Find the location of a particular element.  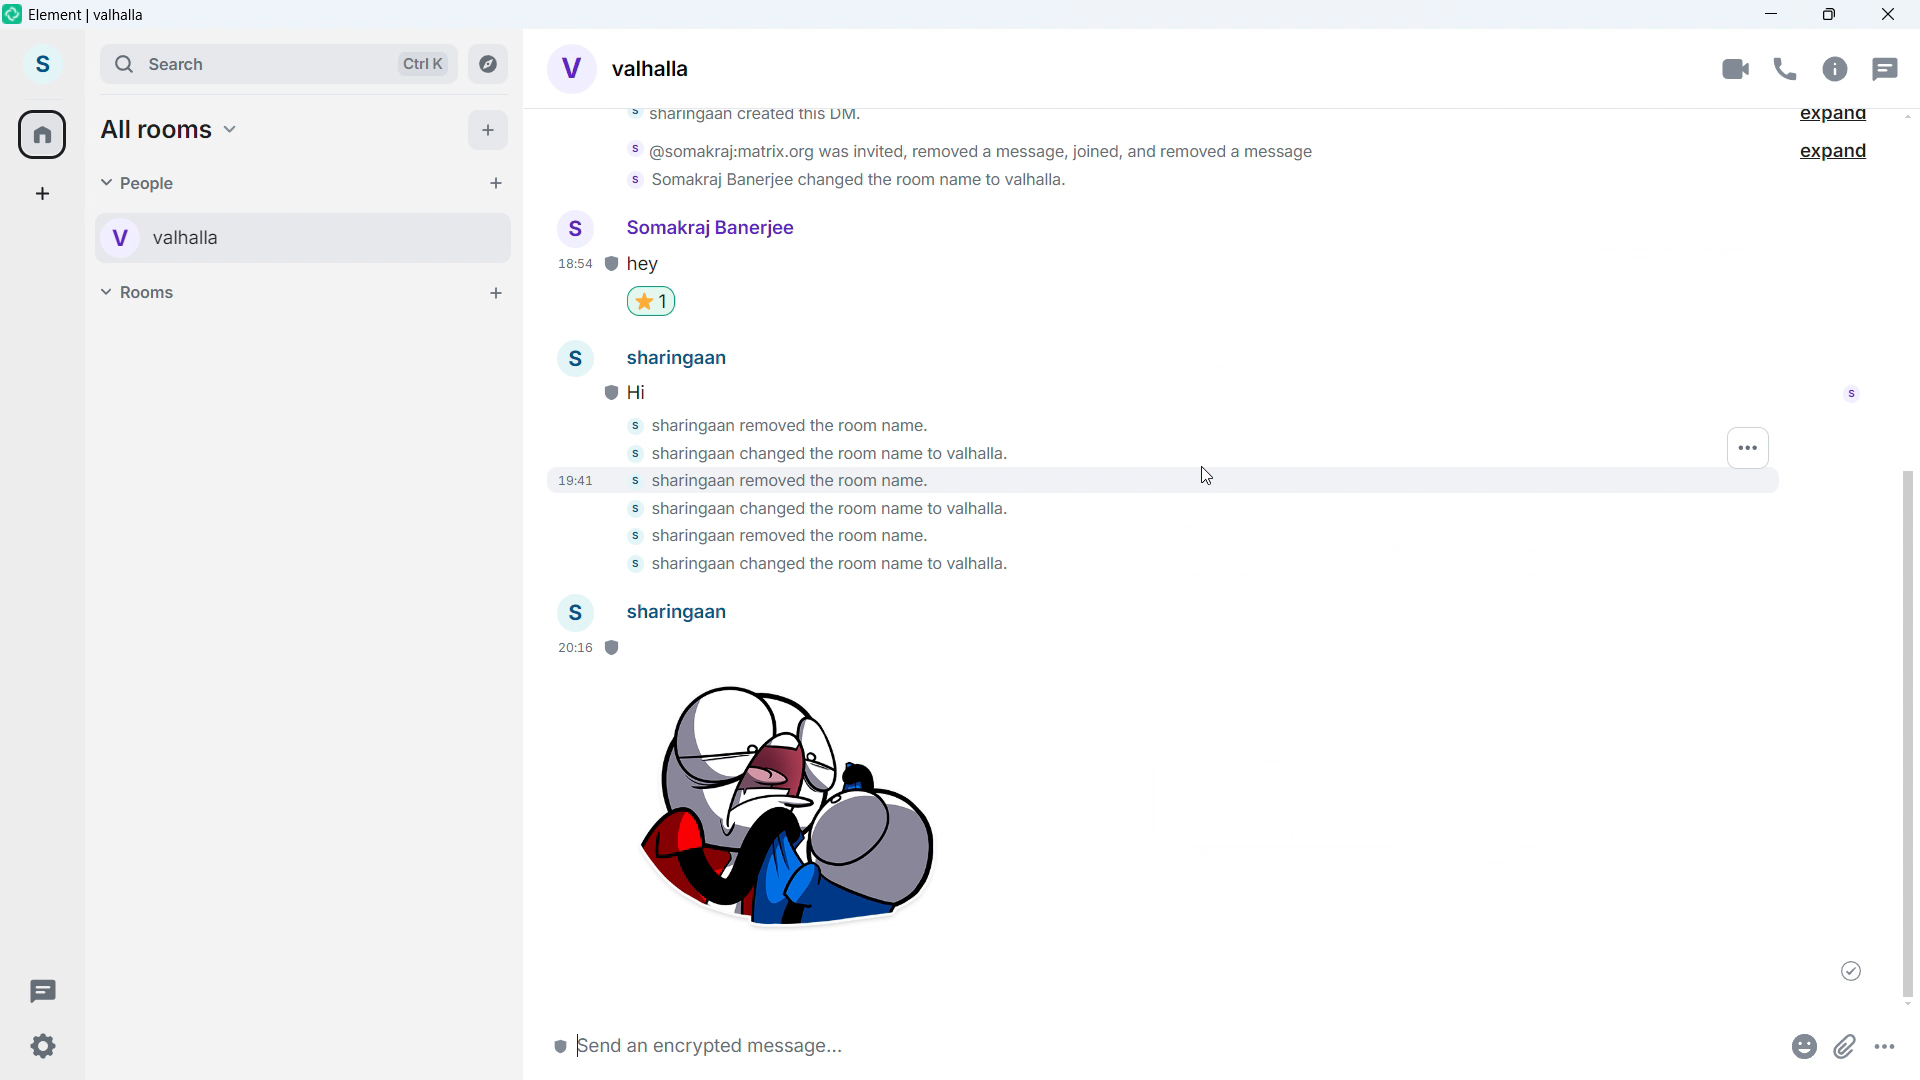

sharingaan created this dm is located at coordinates (759, 116).